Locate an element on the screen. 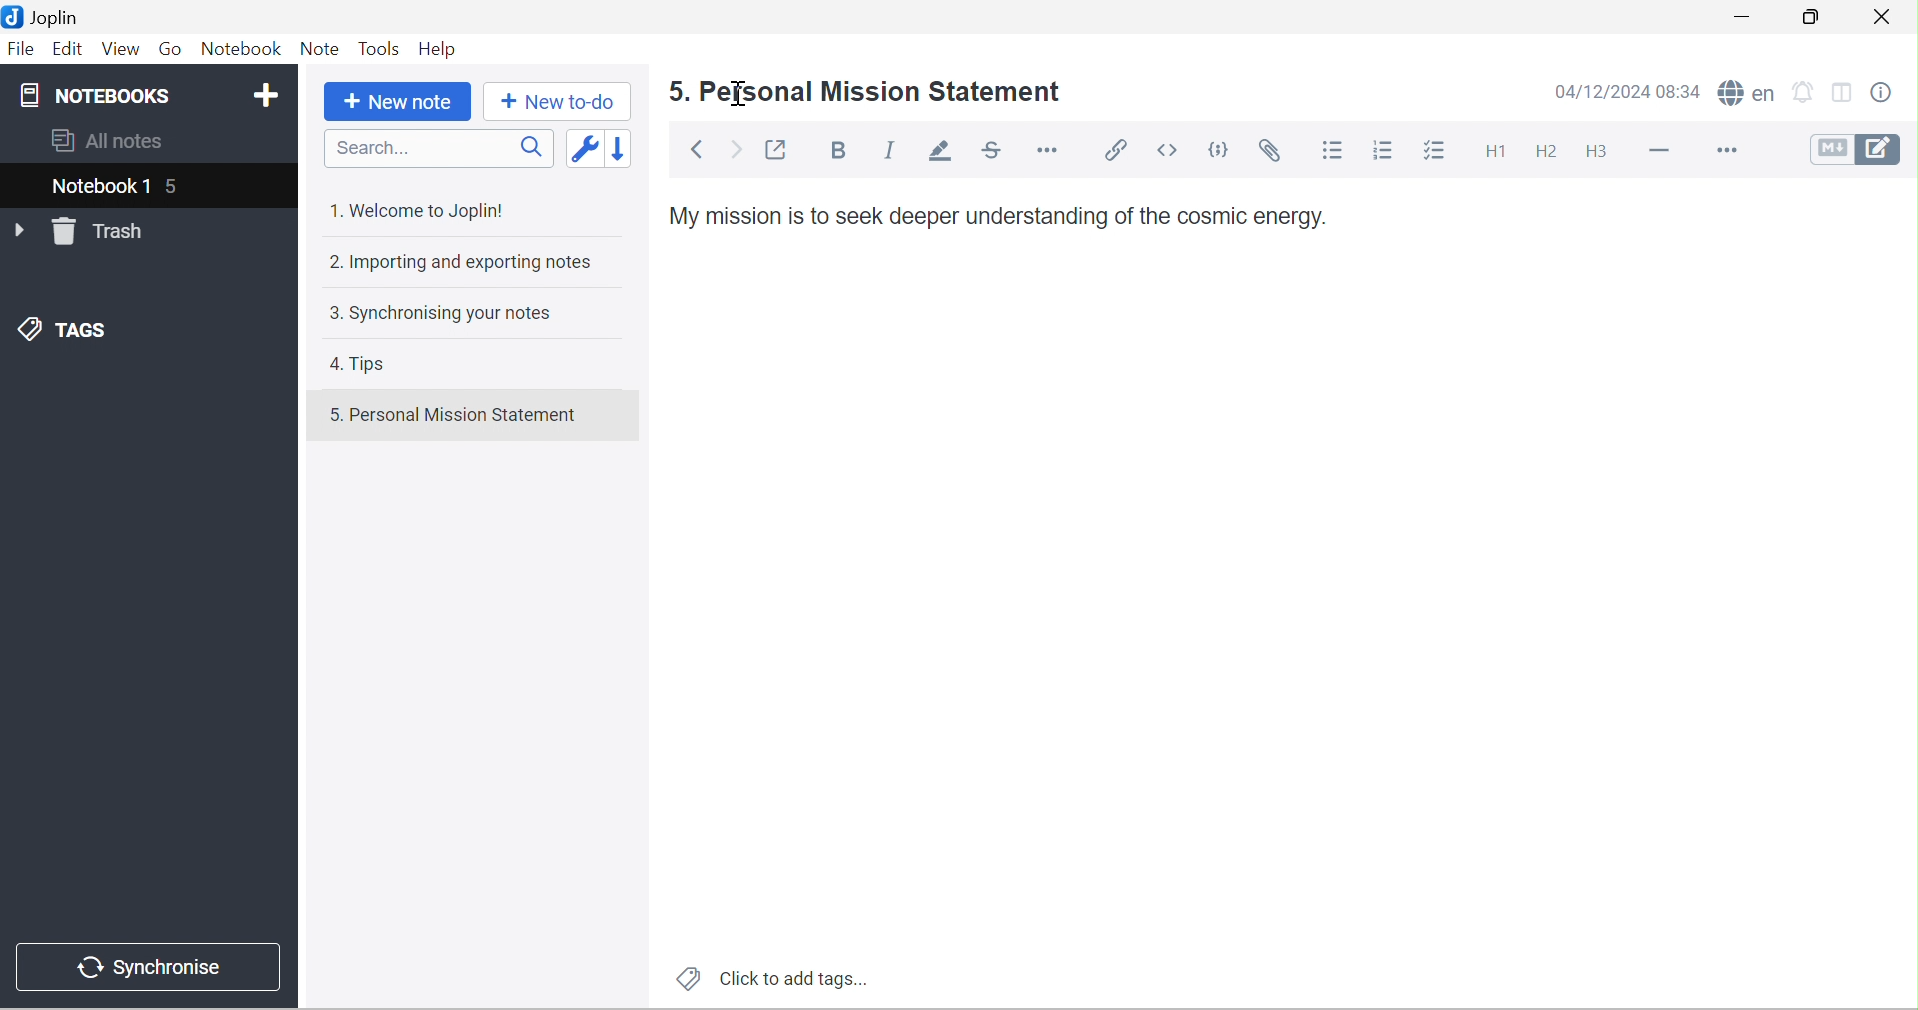 The height and width of the screenshot is (1010, 1918). Cursor is located at coordinates (741, 93).